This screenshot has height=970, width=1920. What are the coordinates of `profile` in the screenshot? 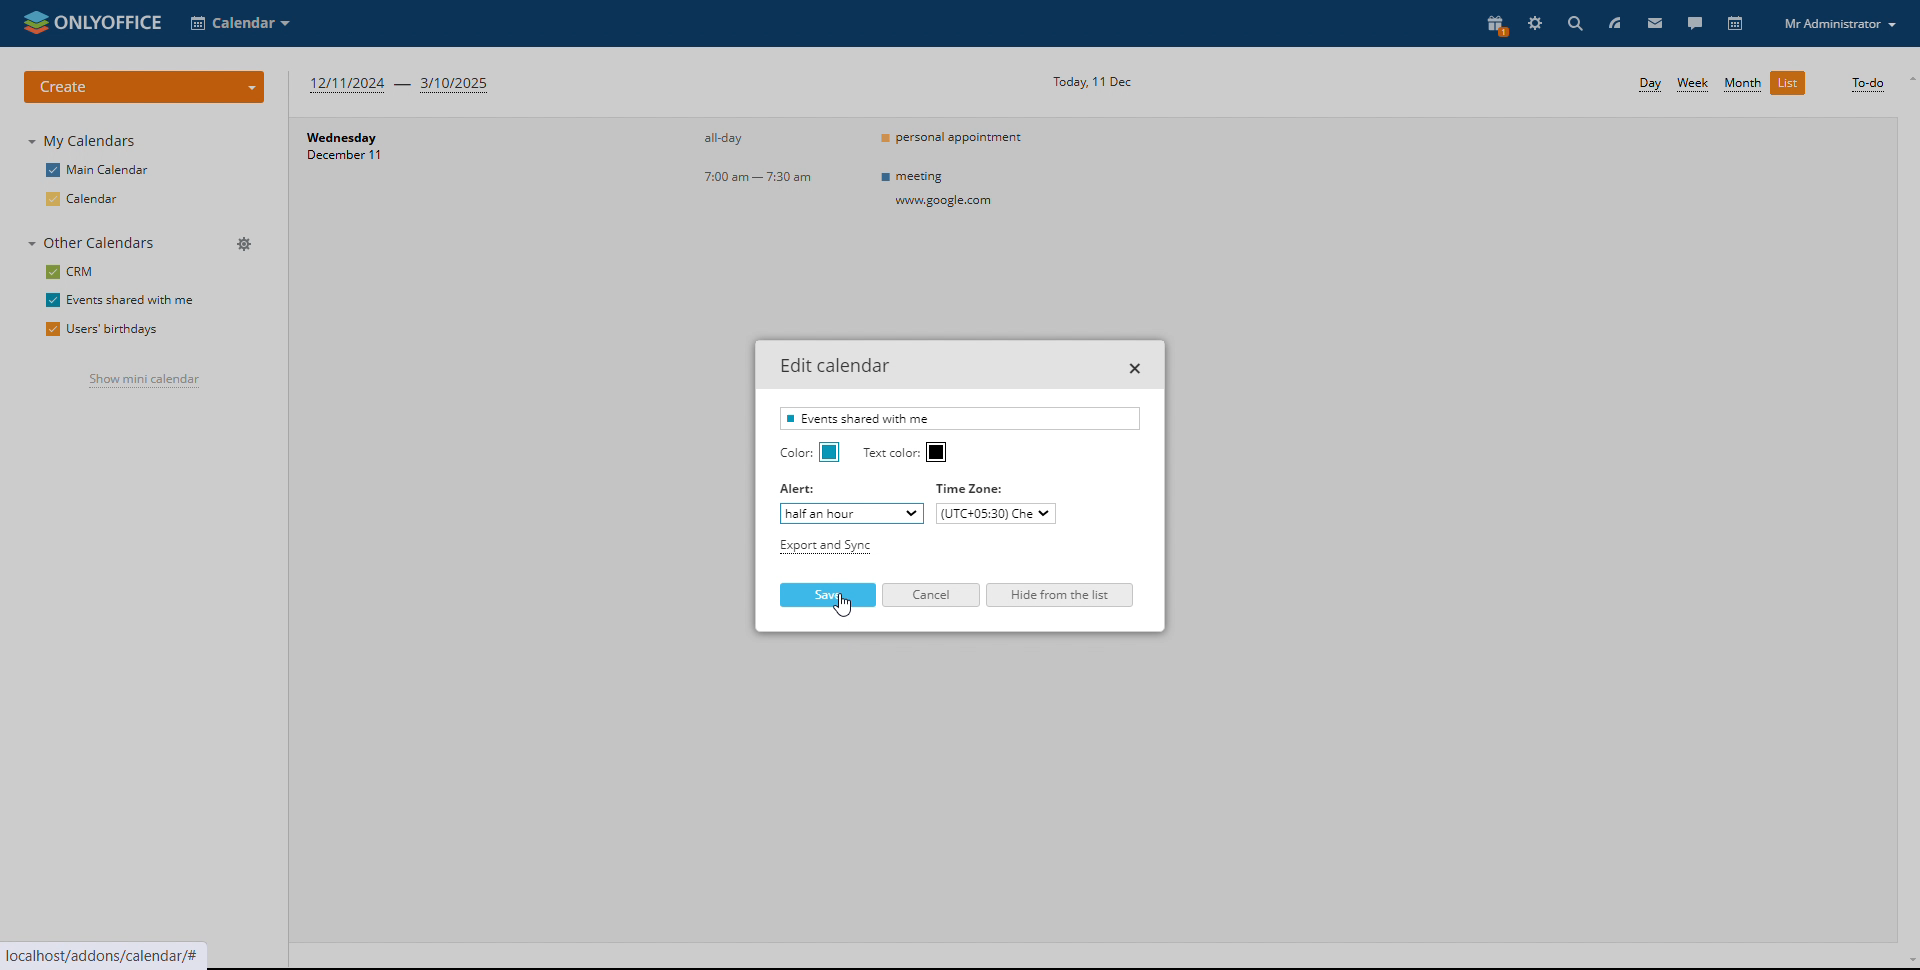 It's located at (1840, 24).